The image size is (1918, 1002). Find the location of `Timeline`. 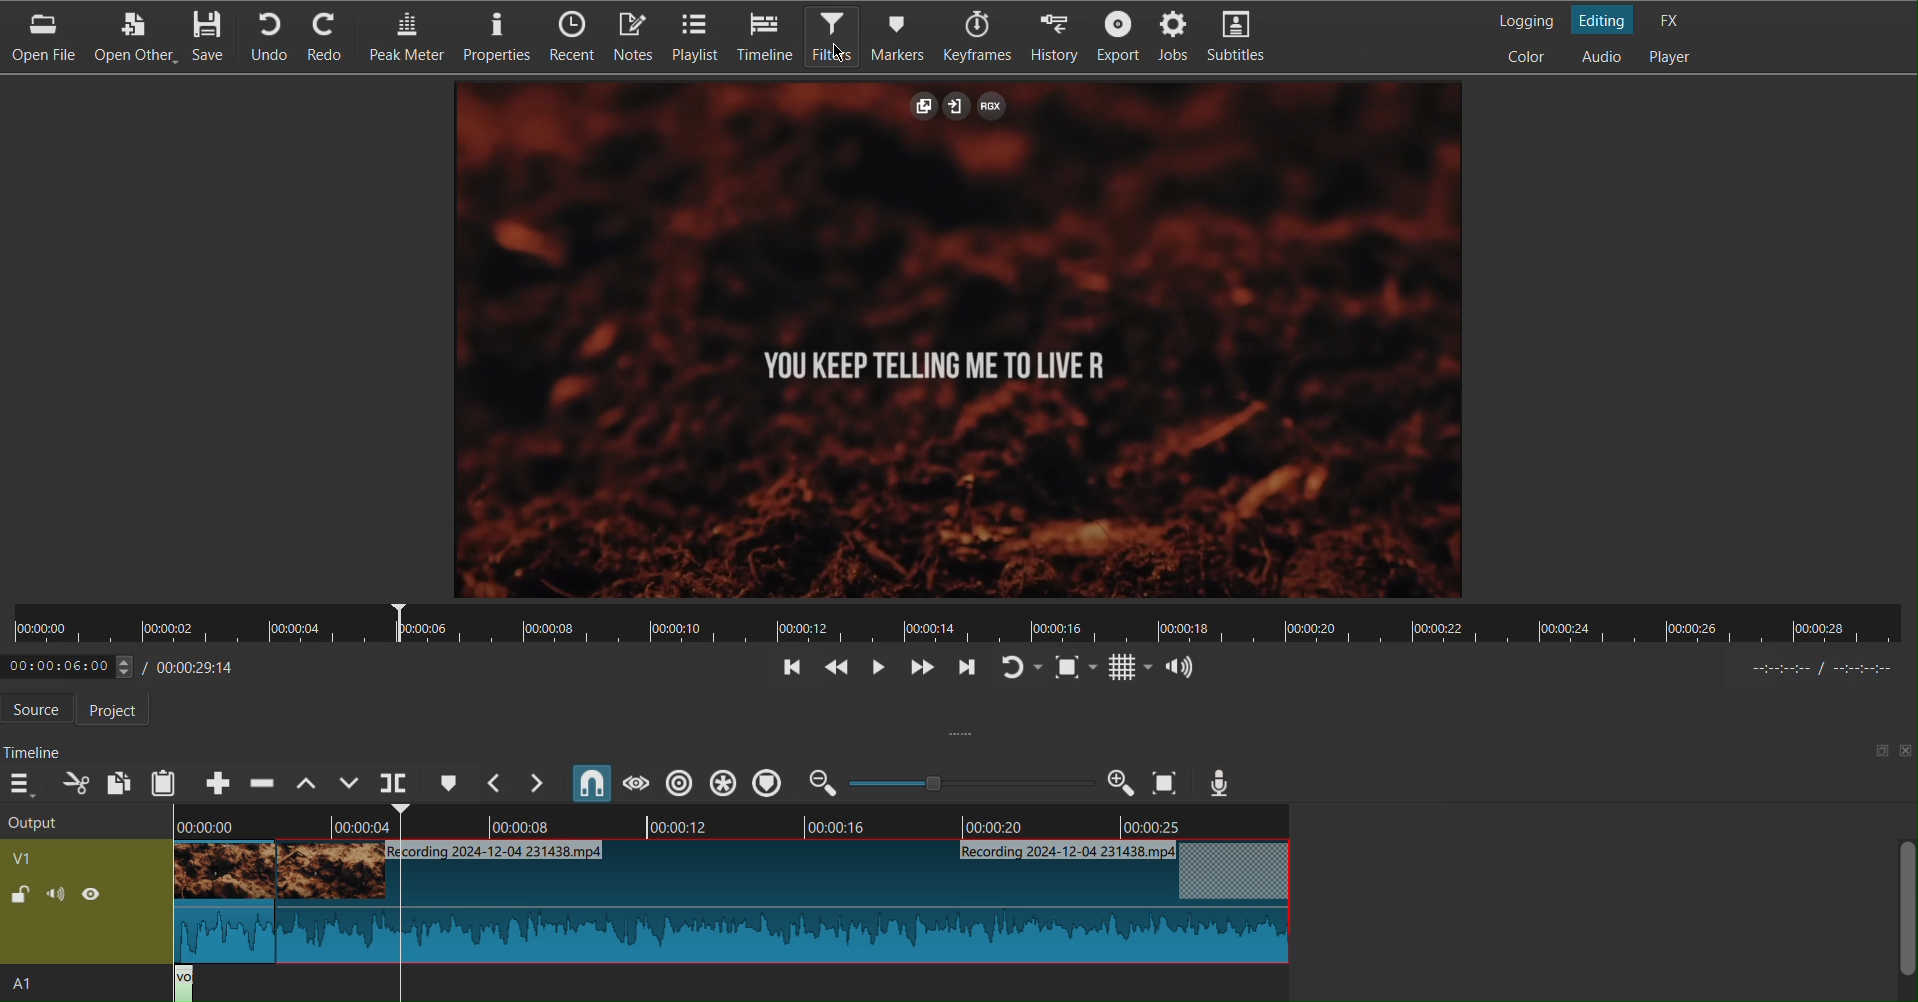

Timeline is located at coordinates (961, 623).